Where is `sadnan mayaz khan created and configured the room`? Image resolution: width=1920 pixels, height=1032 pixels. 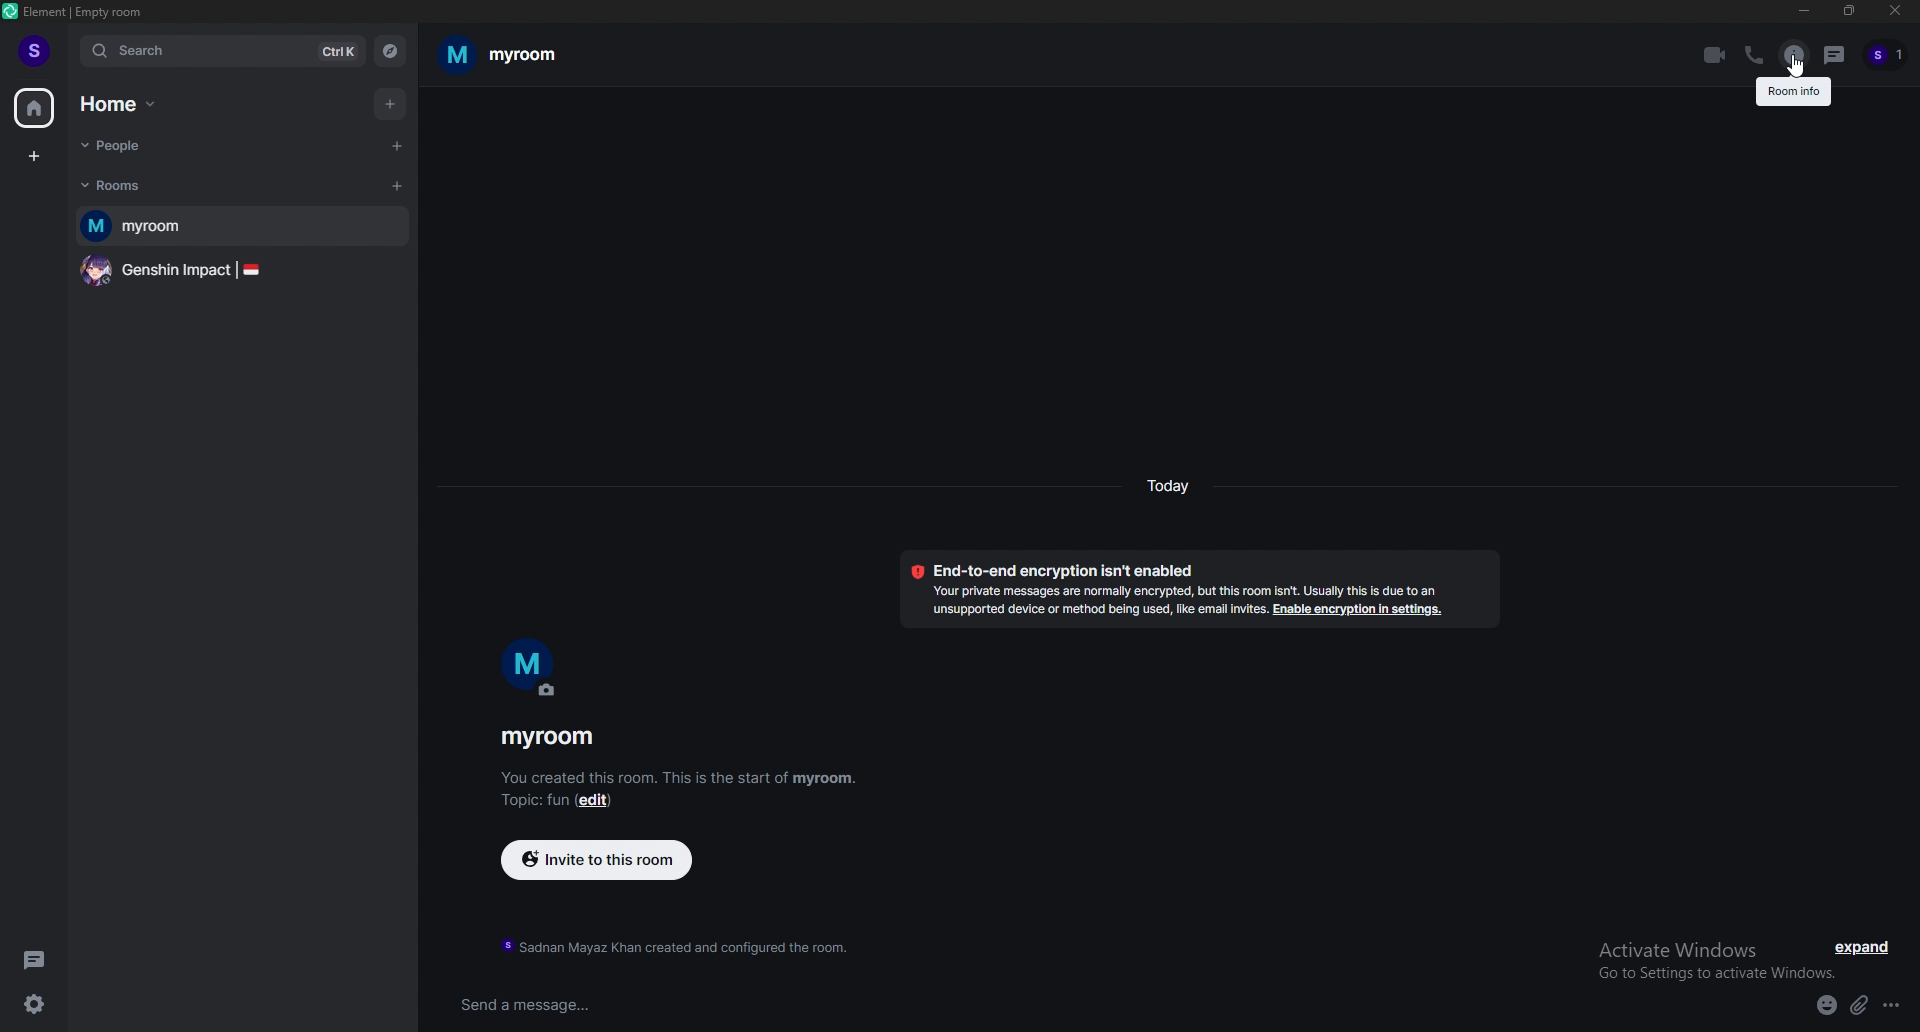
sadnan mayaz khan created and configured the room is located at coordinates (675, 946).